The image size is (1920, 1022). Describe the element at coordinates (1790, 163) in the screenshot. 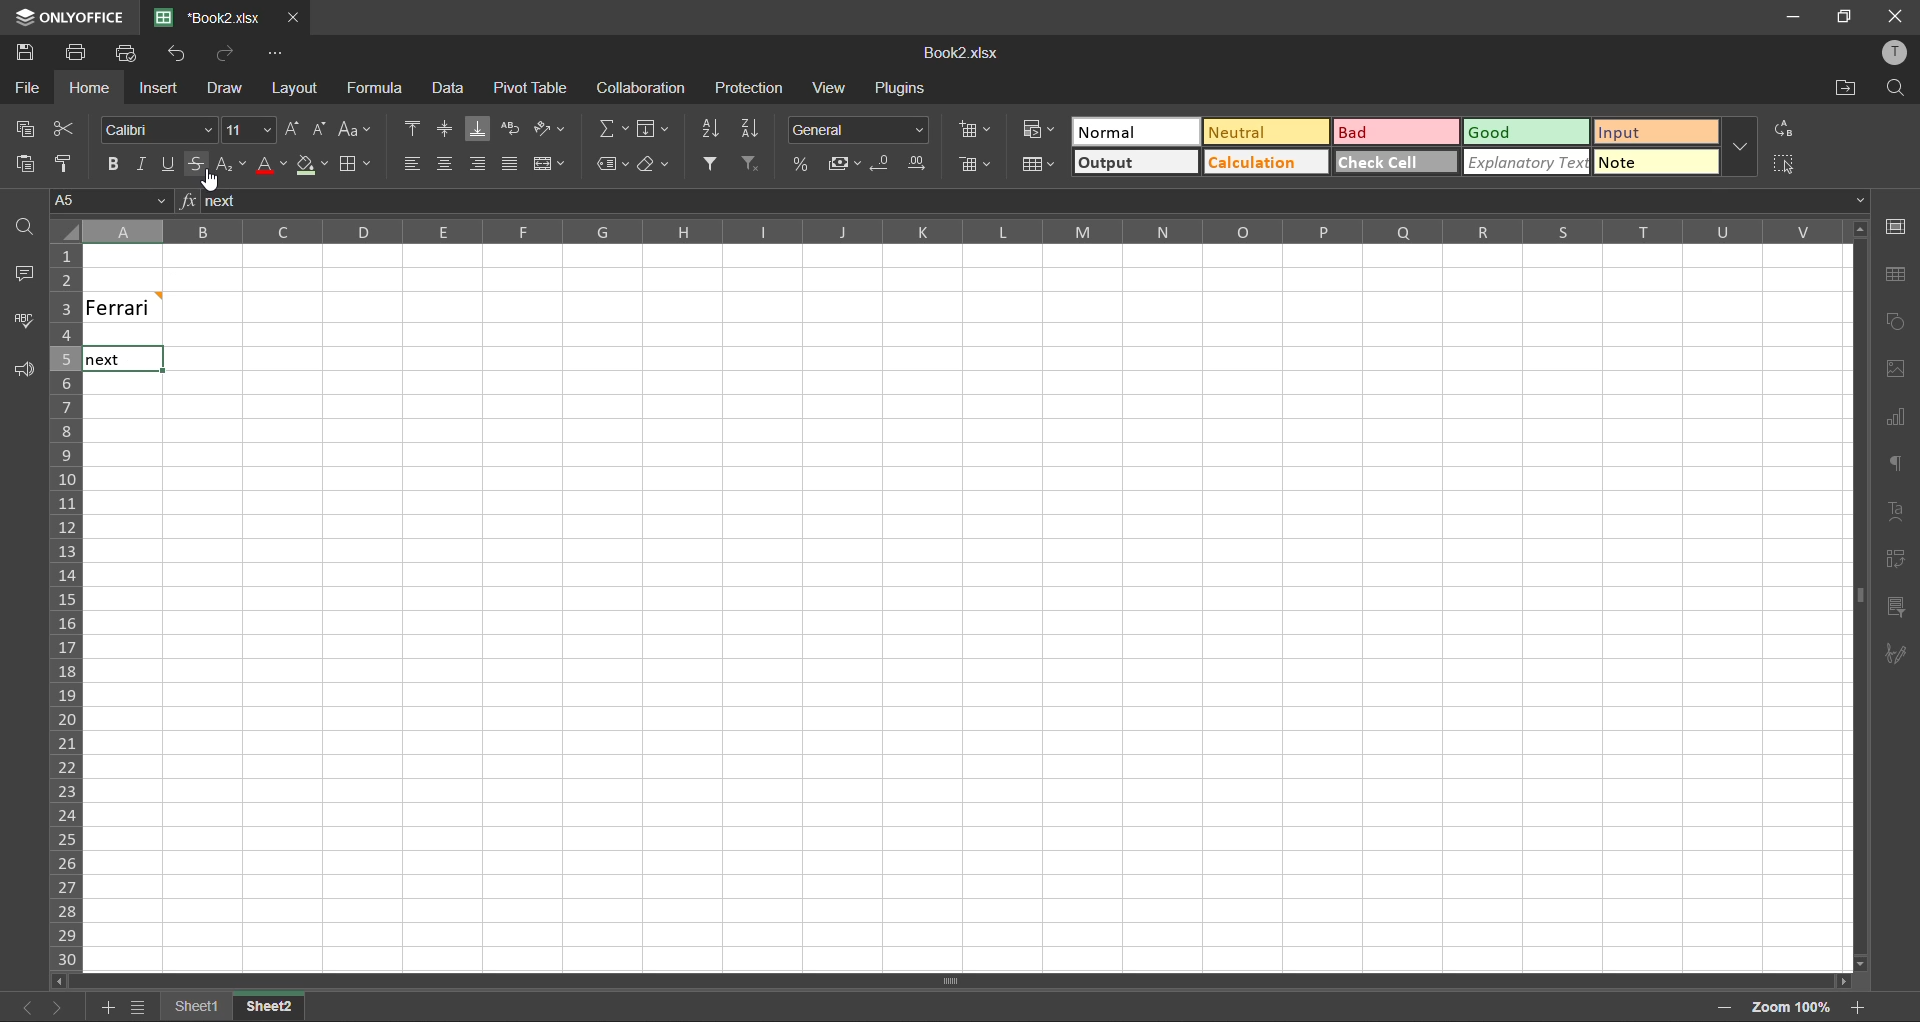

I see `select all` at that location.